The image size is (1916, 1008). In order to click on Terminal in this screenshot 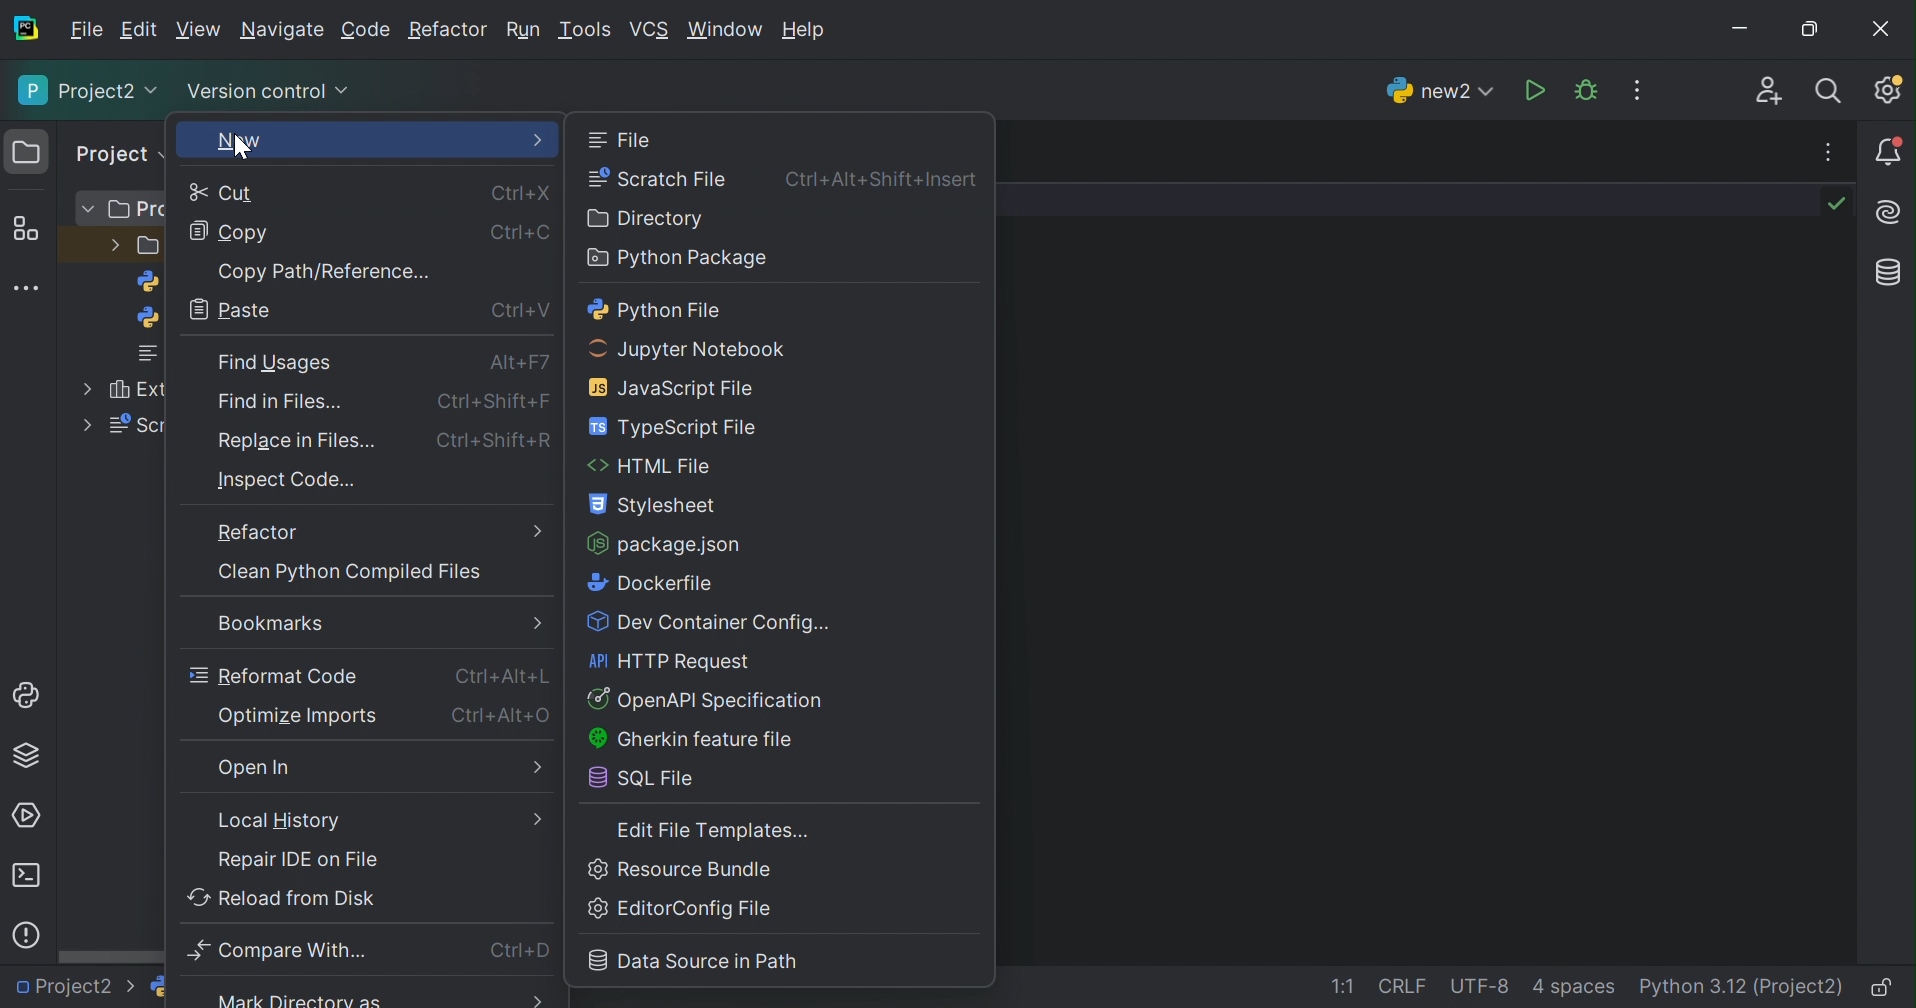, I will do `click(25, 876)`.